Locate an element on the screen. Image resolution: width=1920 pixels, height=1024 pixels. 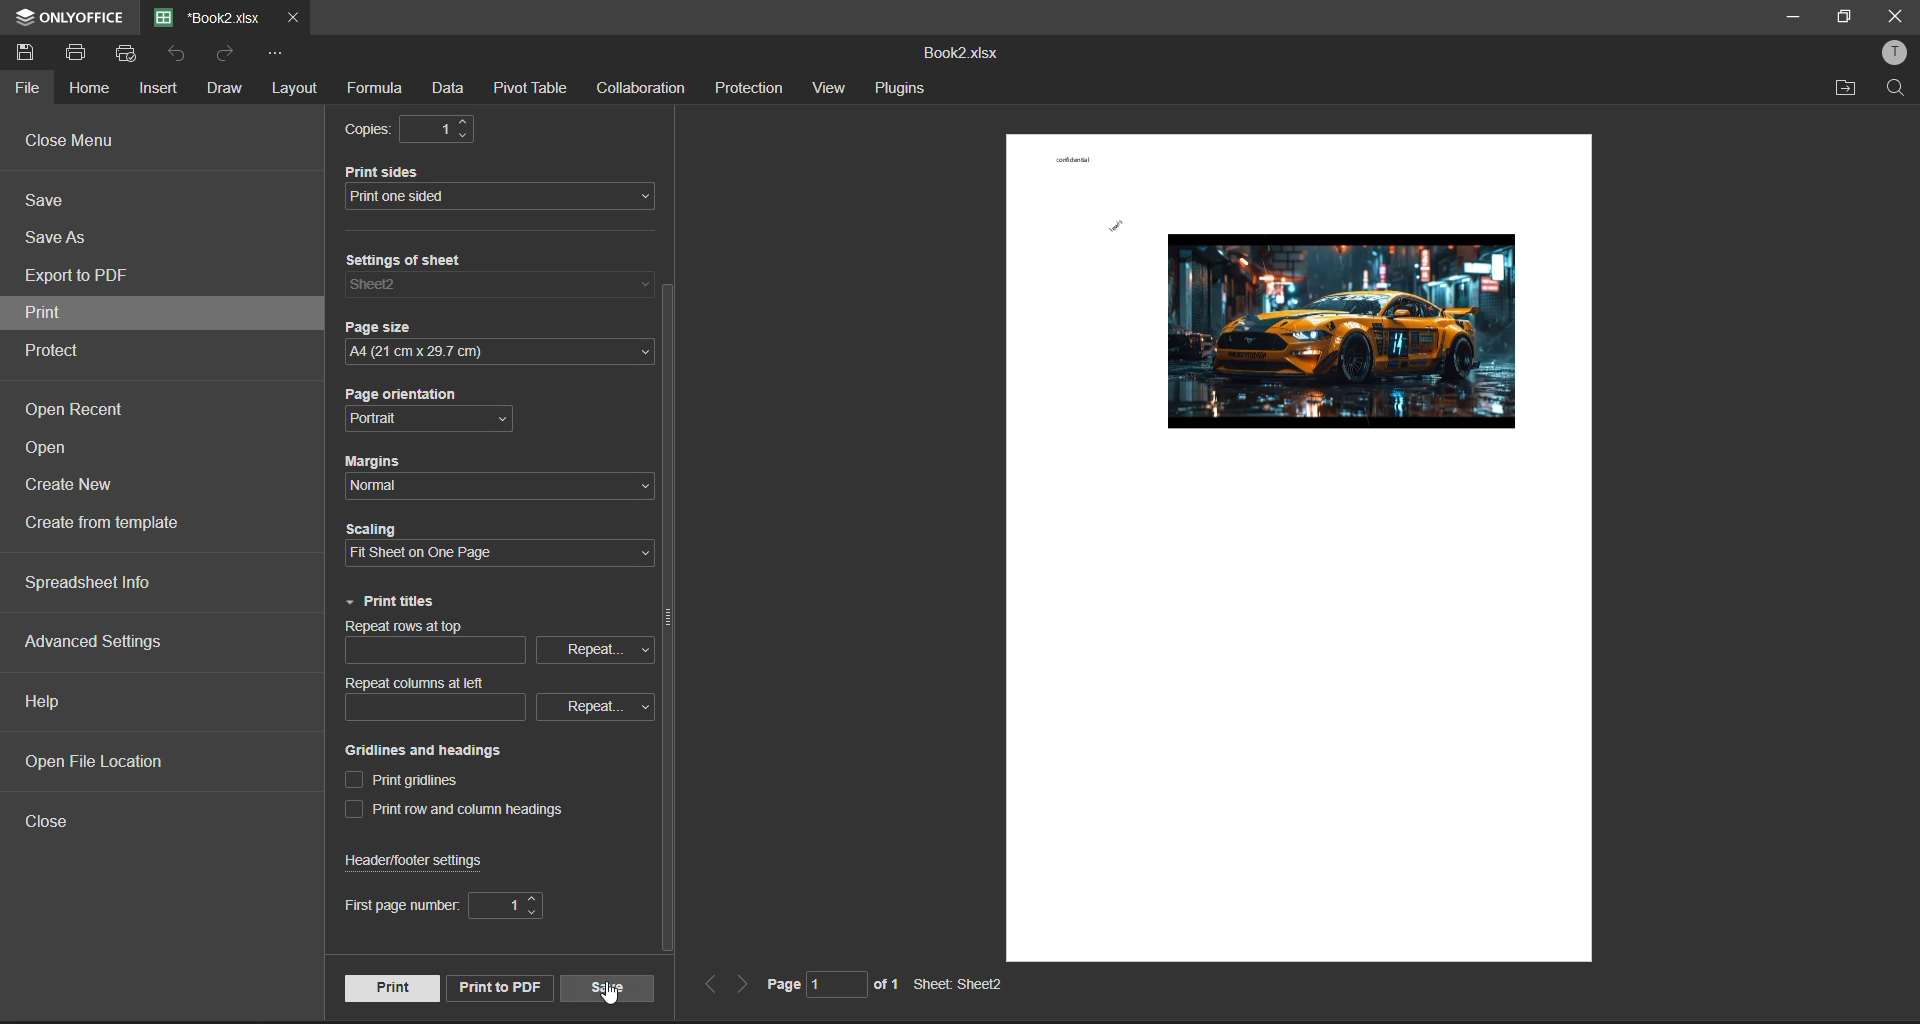
header/footer settings is located at coordinates (425, 860).